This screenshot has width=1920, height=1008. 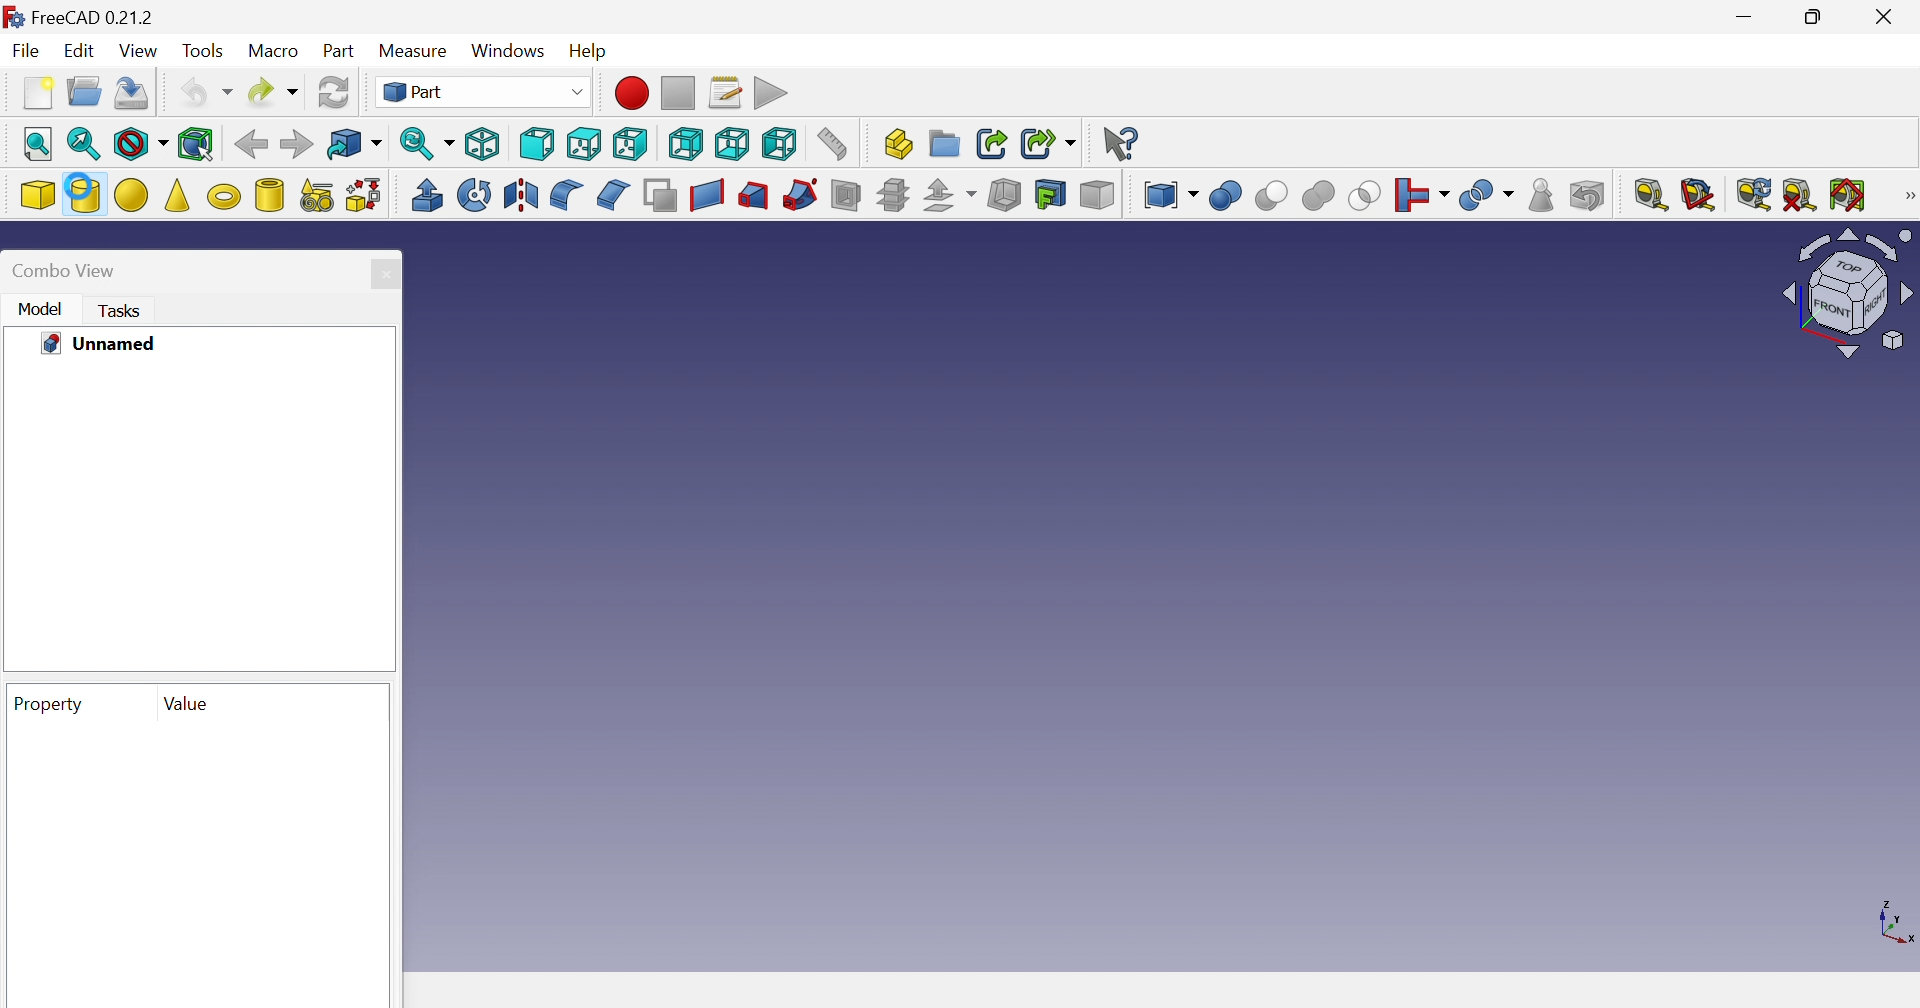 What do you see at coordinates (131, 195) in the screenshot?
I see `Sphere` at bounding box center [131, 195].